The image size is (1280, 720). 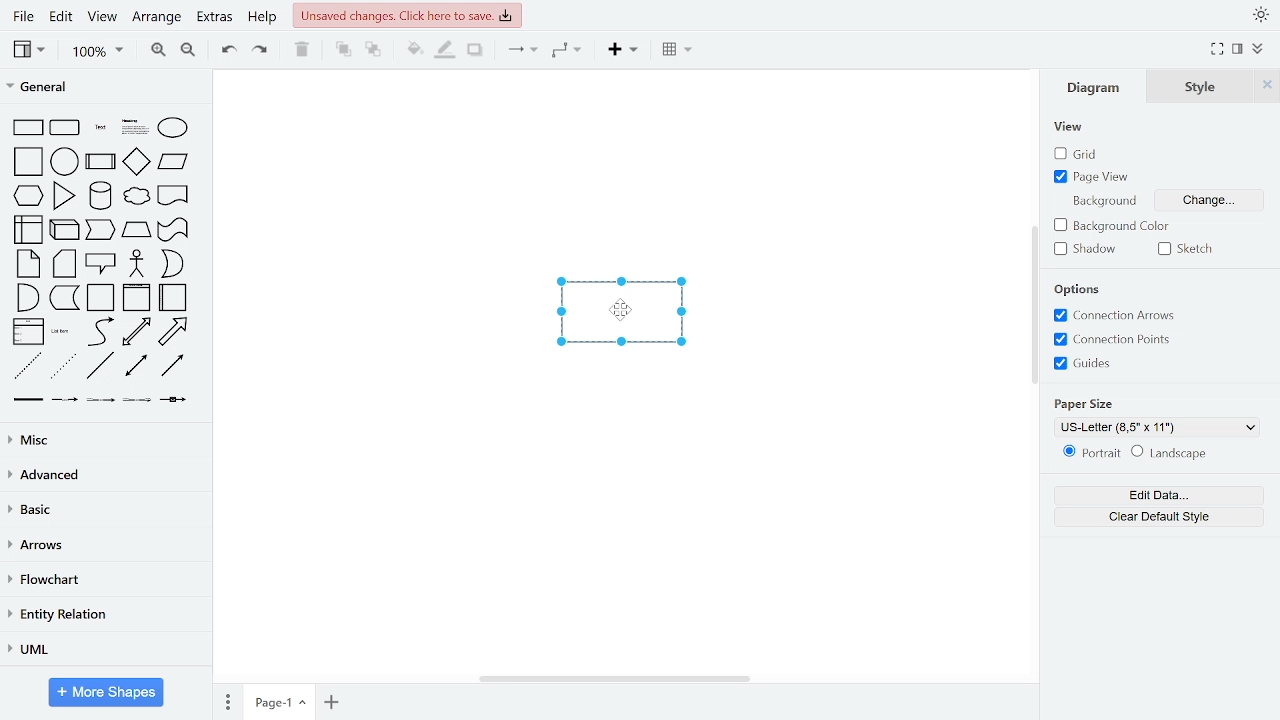 What do you see at coordinates (172, 298) in the screenshot?
I see `general shapes` at bounding box center [172, 298].